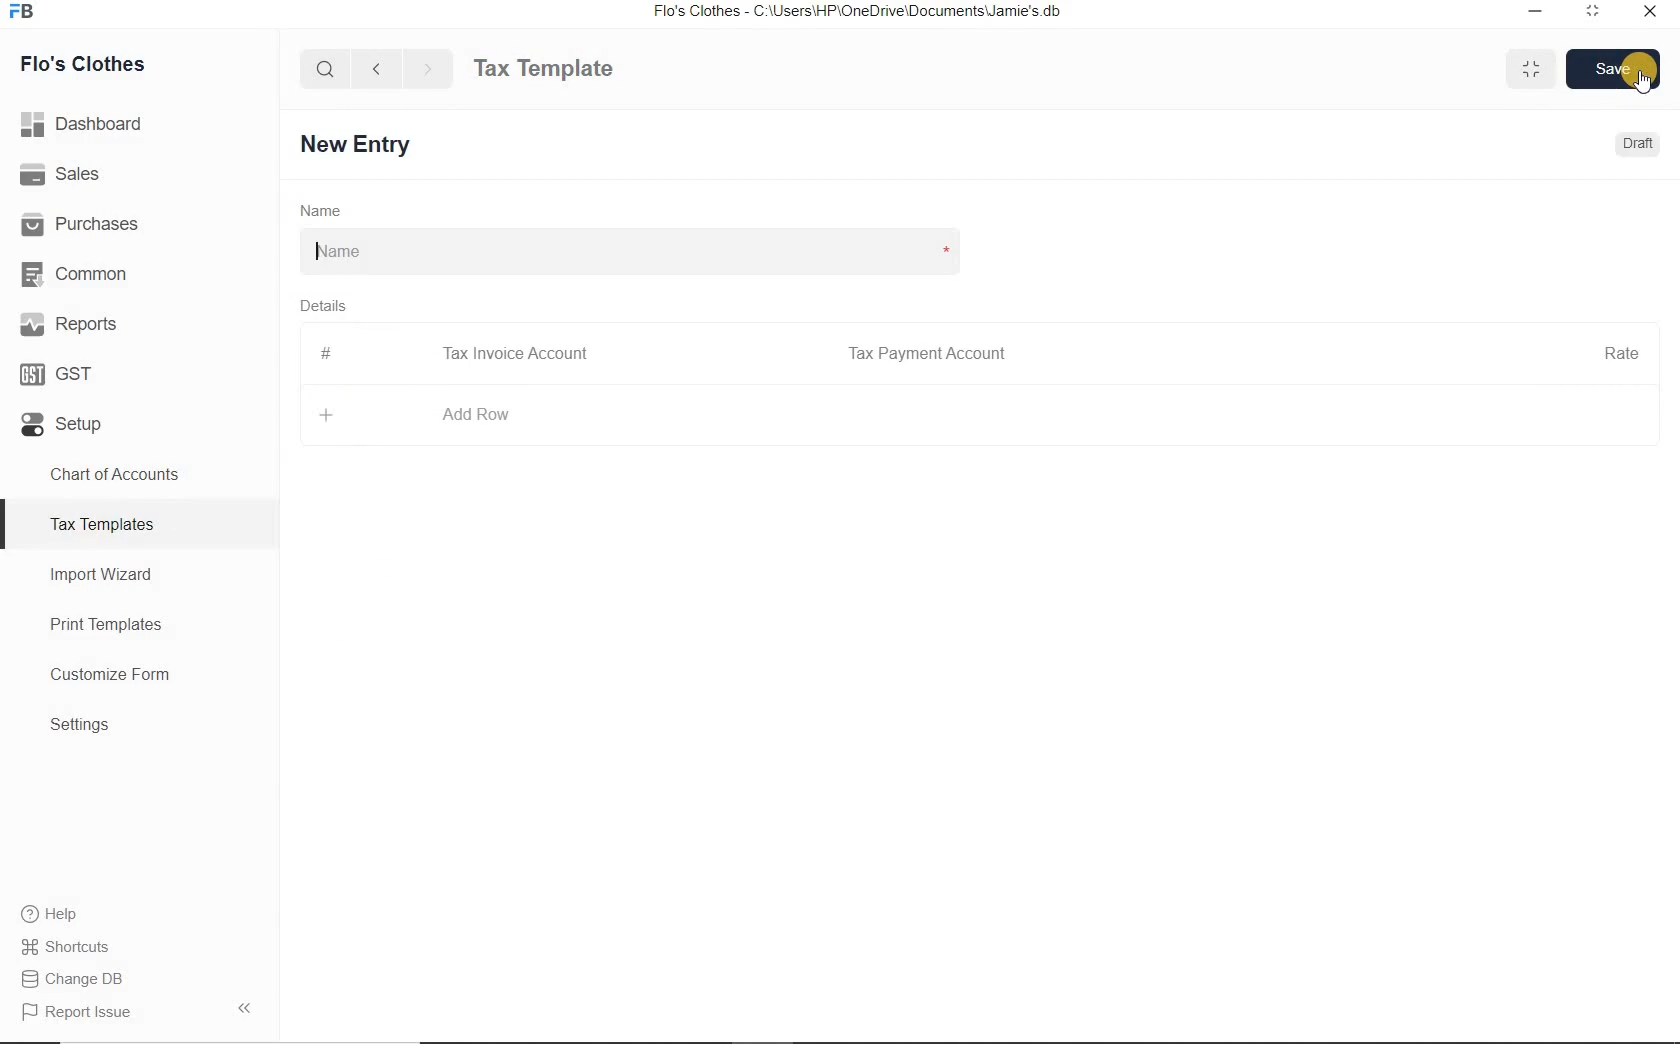 This screenshot has height=1044, width=1680. What do you see at coordinates (925, 354) in the screenshot?
I see `Tax Payment Account` at bounding box center [925, 354].